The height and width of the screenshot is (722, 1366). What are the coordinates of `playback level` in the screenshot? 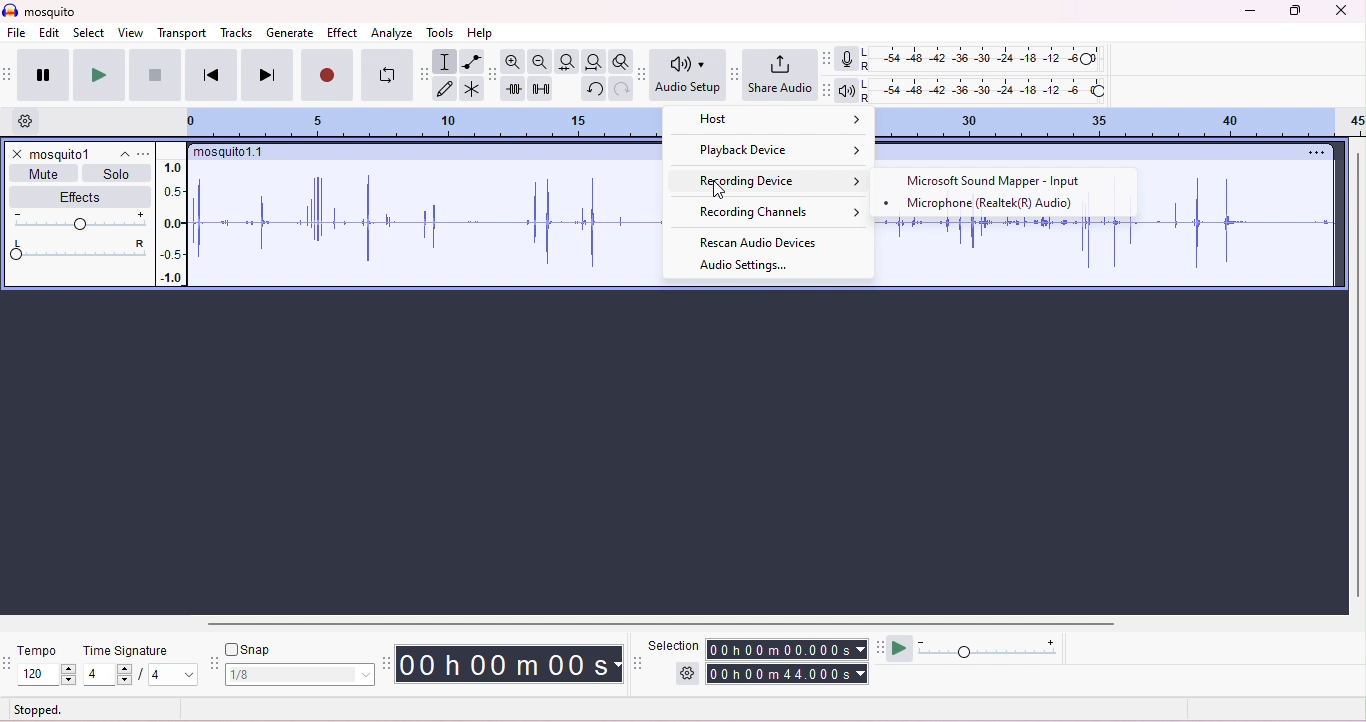 It's located at (983, 92).